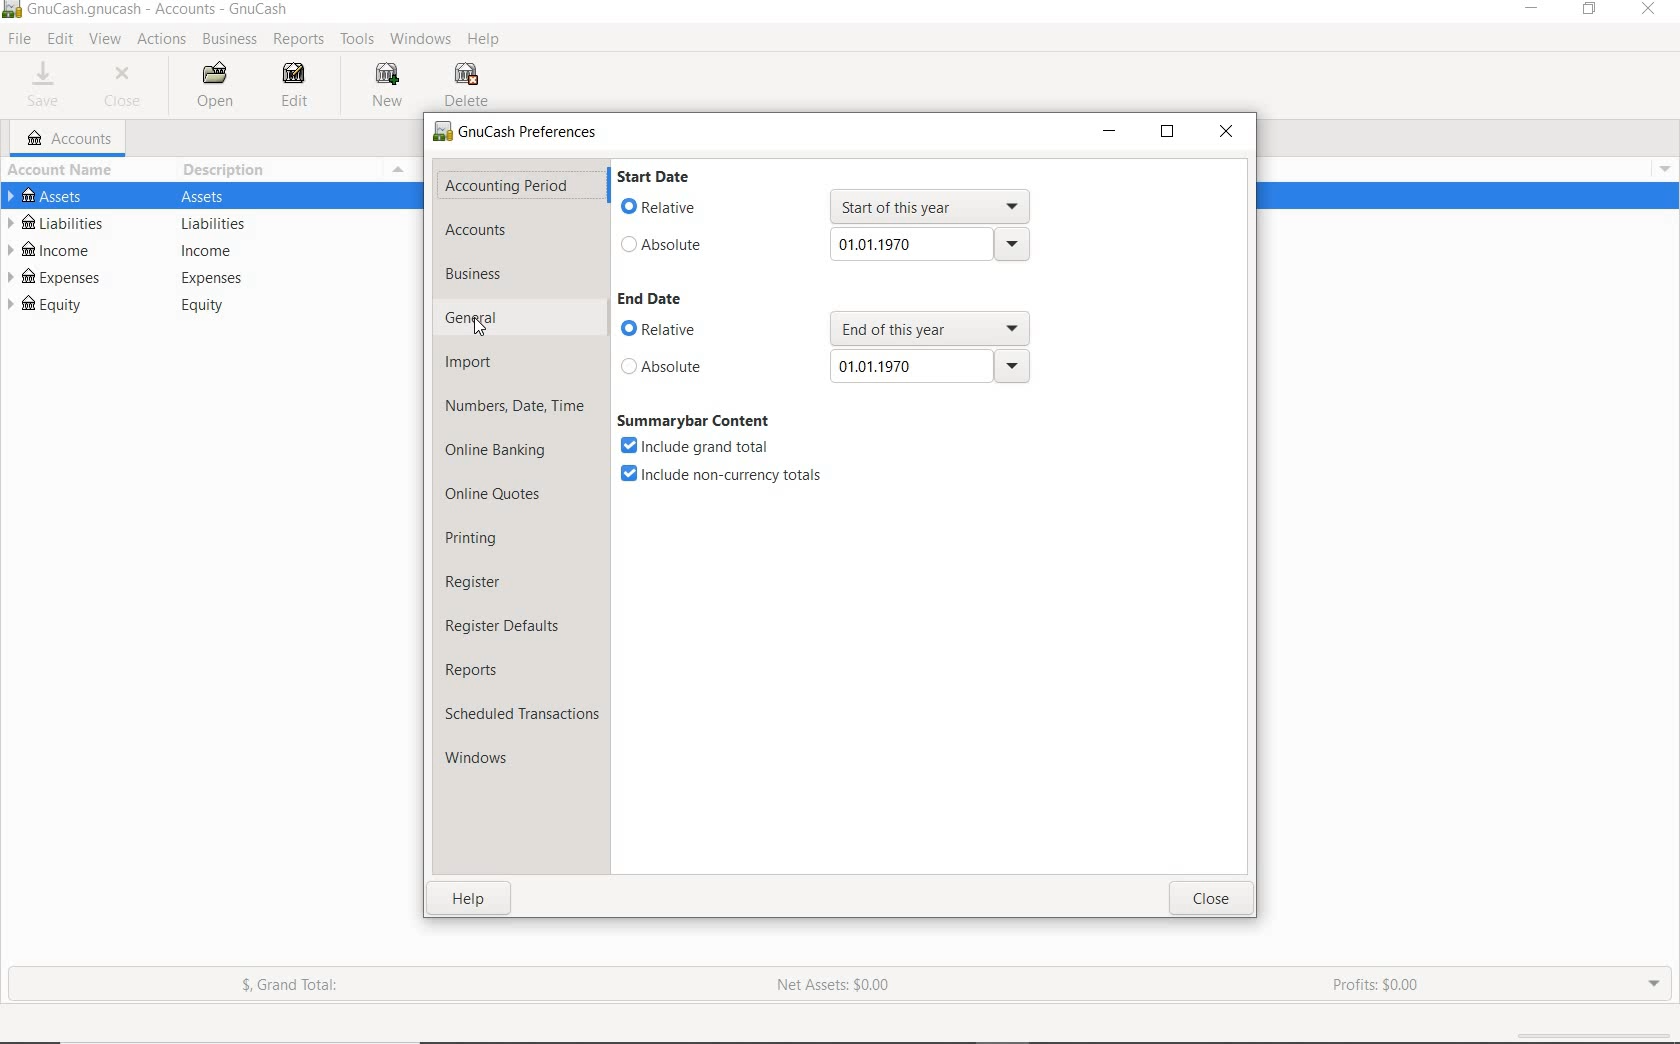  I want to click on GENERAL, so click(489, 319).